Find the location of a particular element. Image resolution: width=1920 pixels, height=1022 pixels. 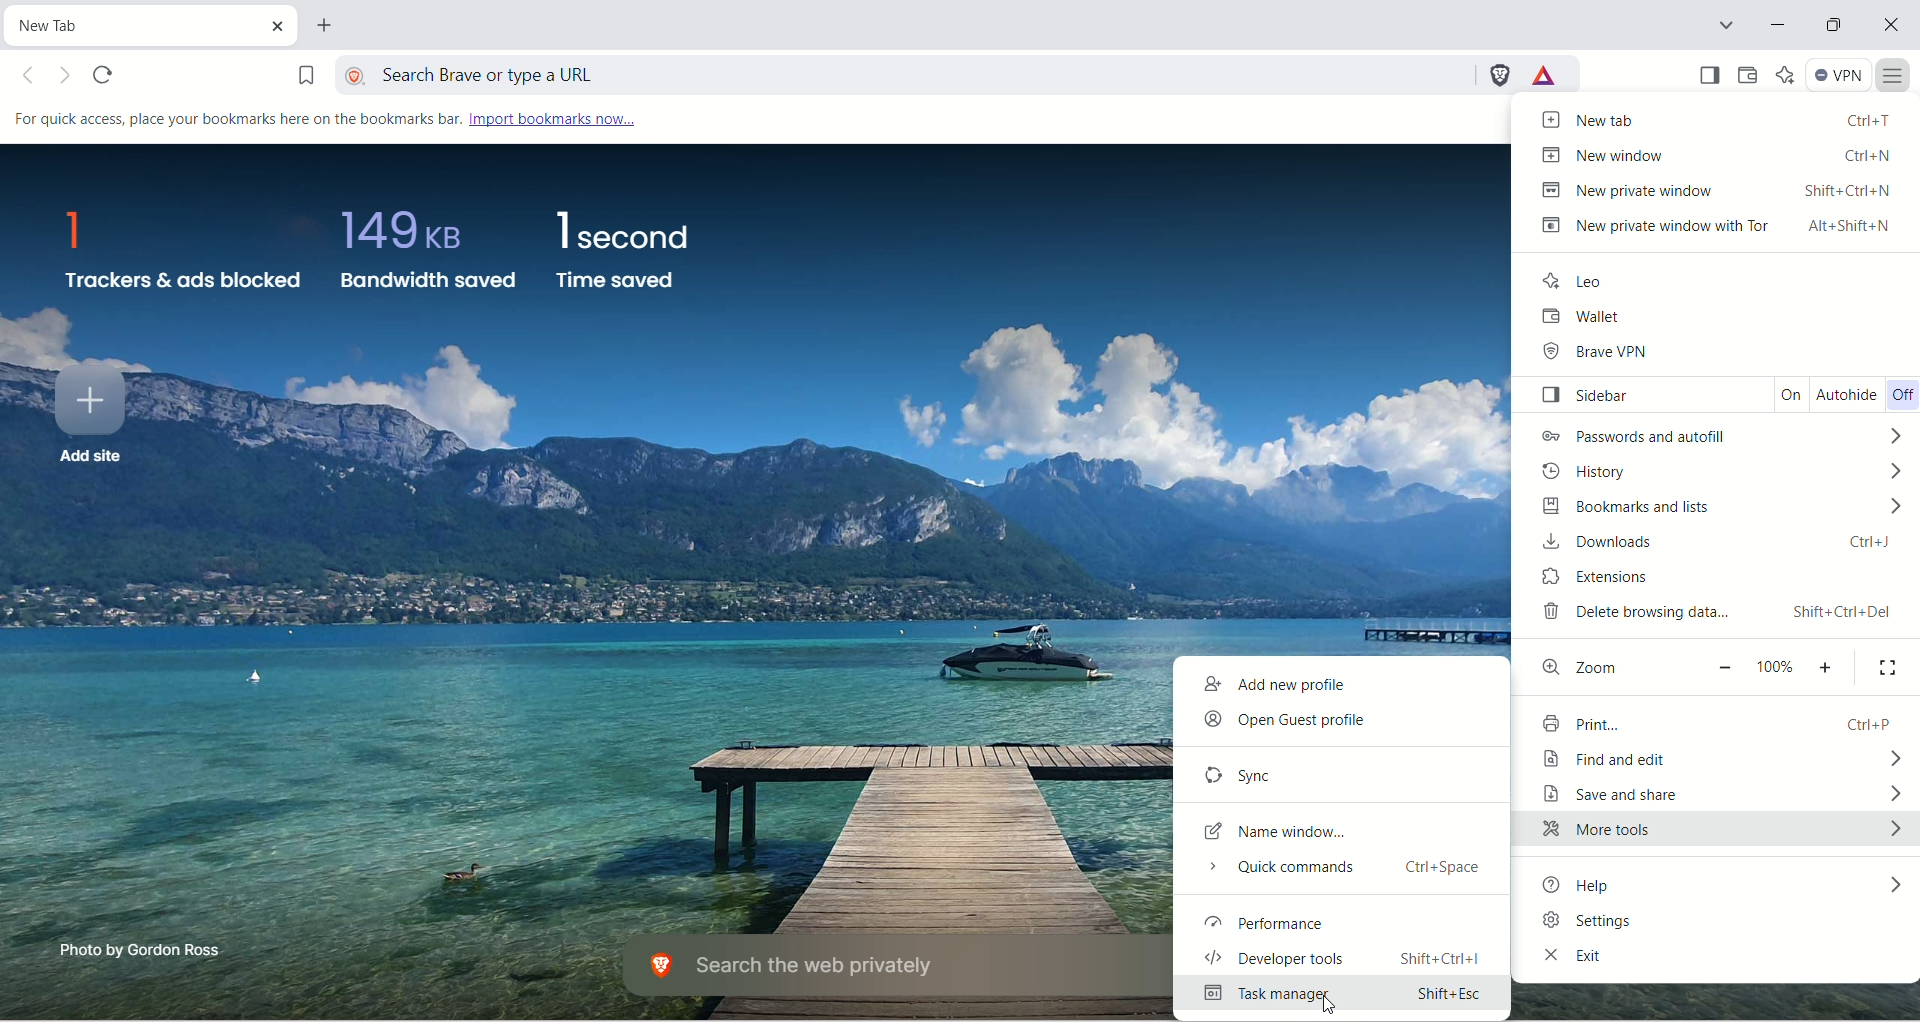

wallet is located at coordinates (1753, 76).